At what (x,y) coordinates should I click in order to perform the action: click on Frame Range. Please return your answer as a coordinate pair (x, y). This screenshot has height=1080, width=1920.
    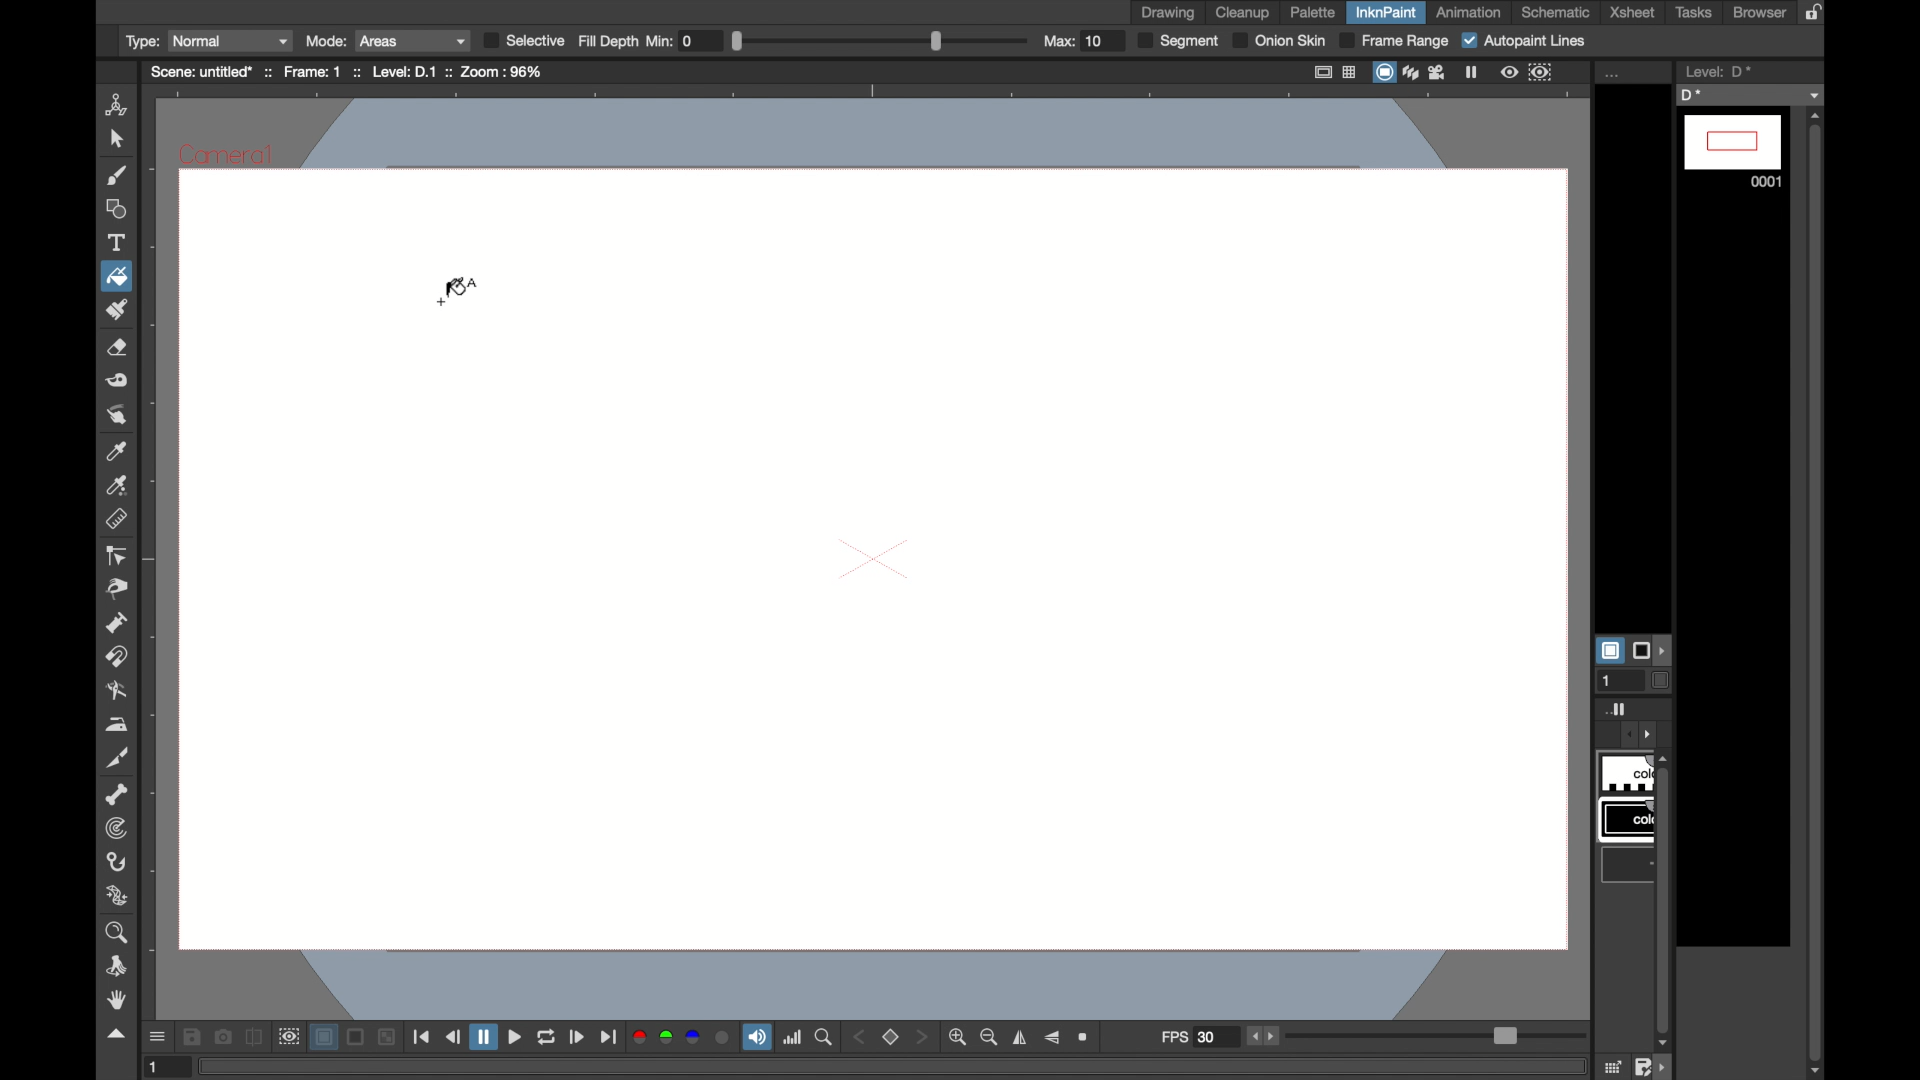
    Looking at the image, I should click on (1397, 42).